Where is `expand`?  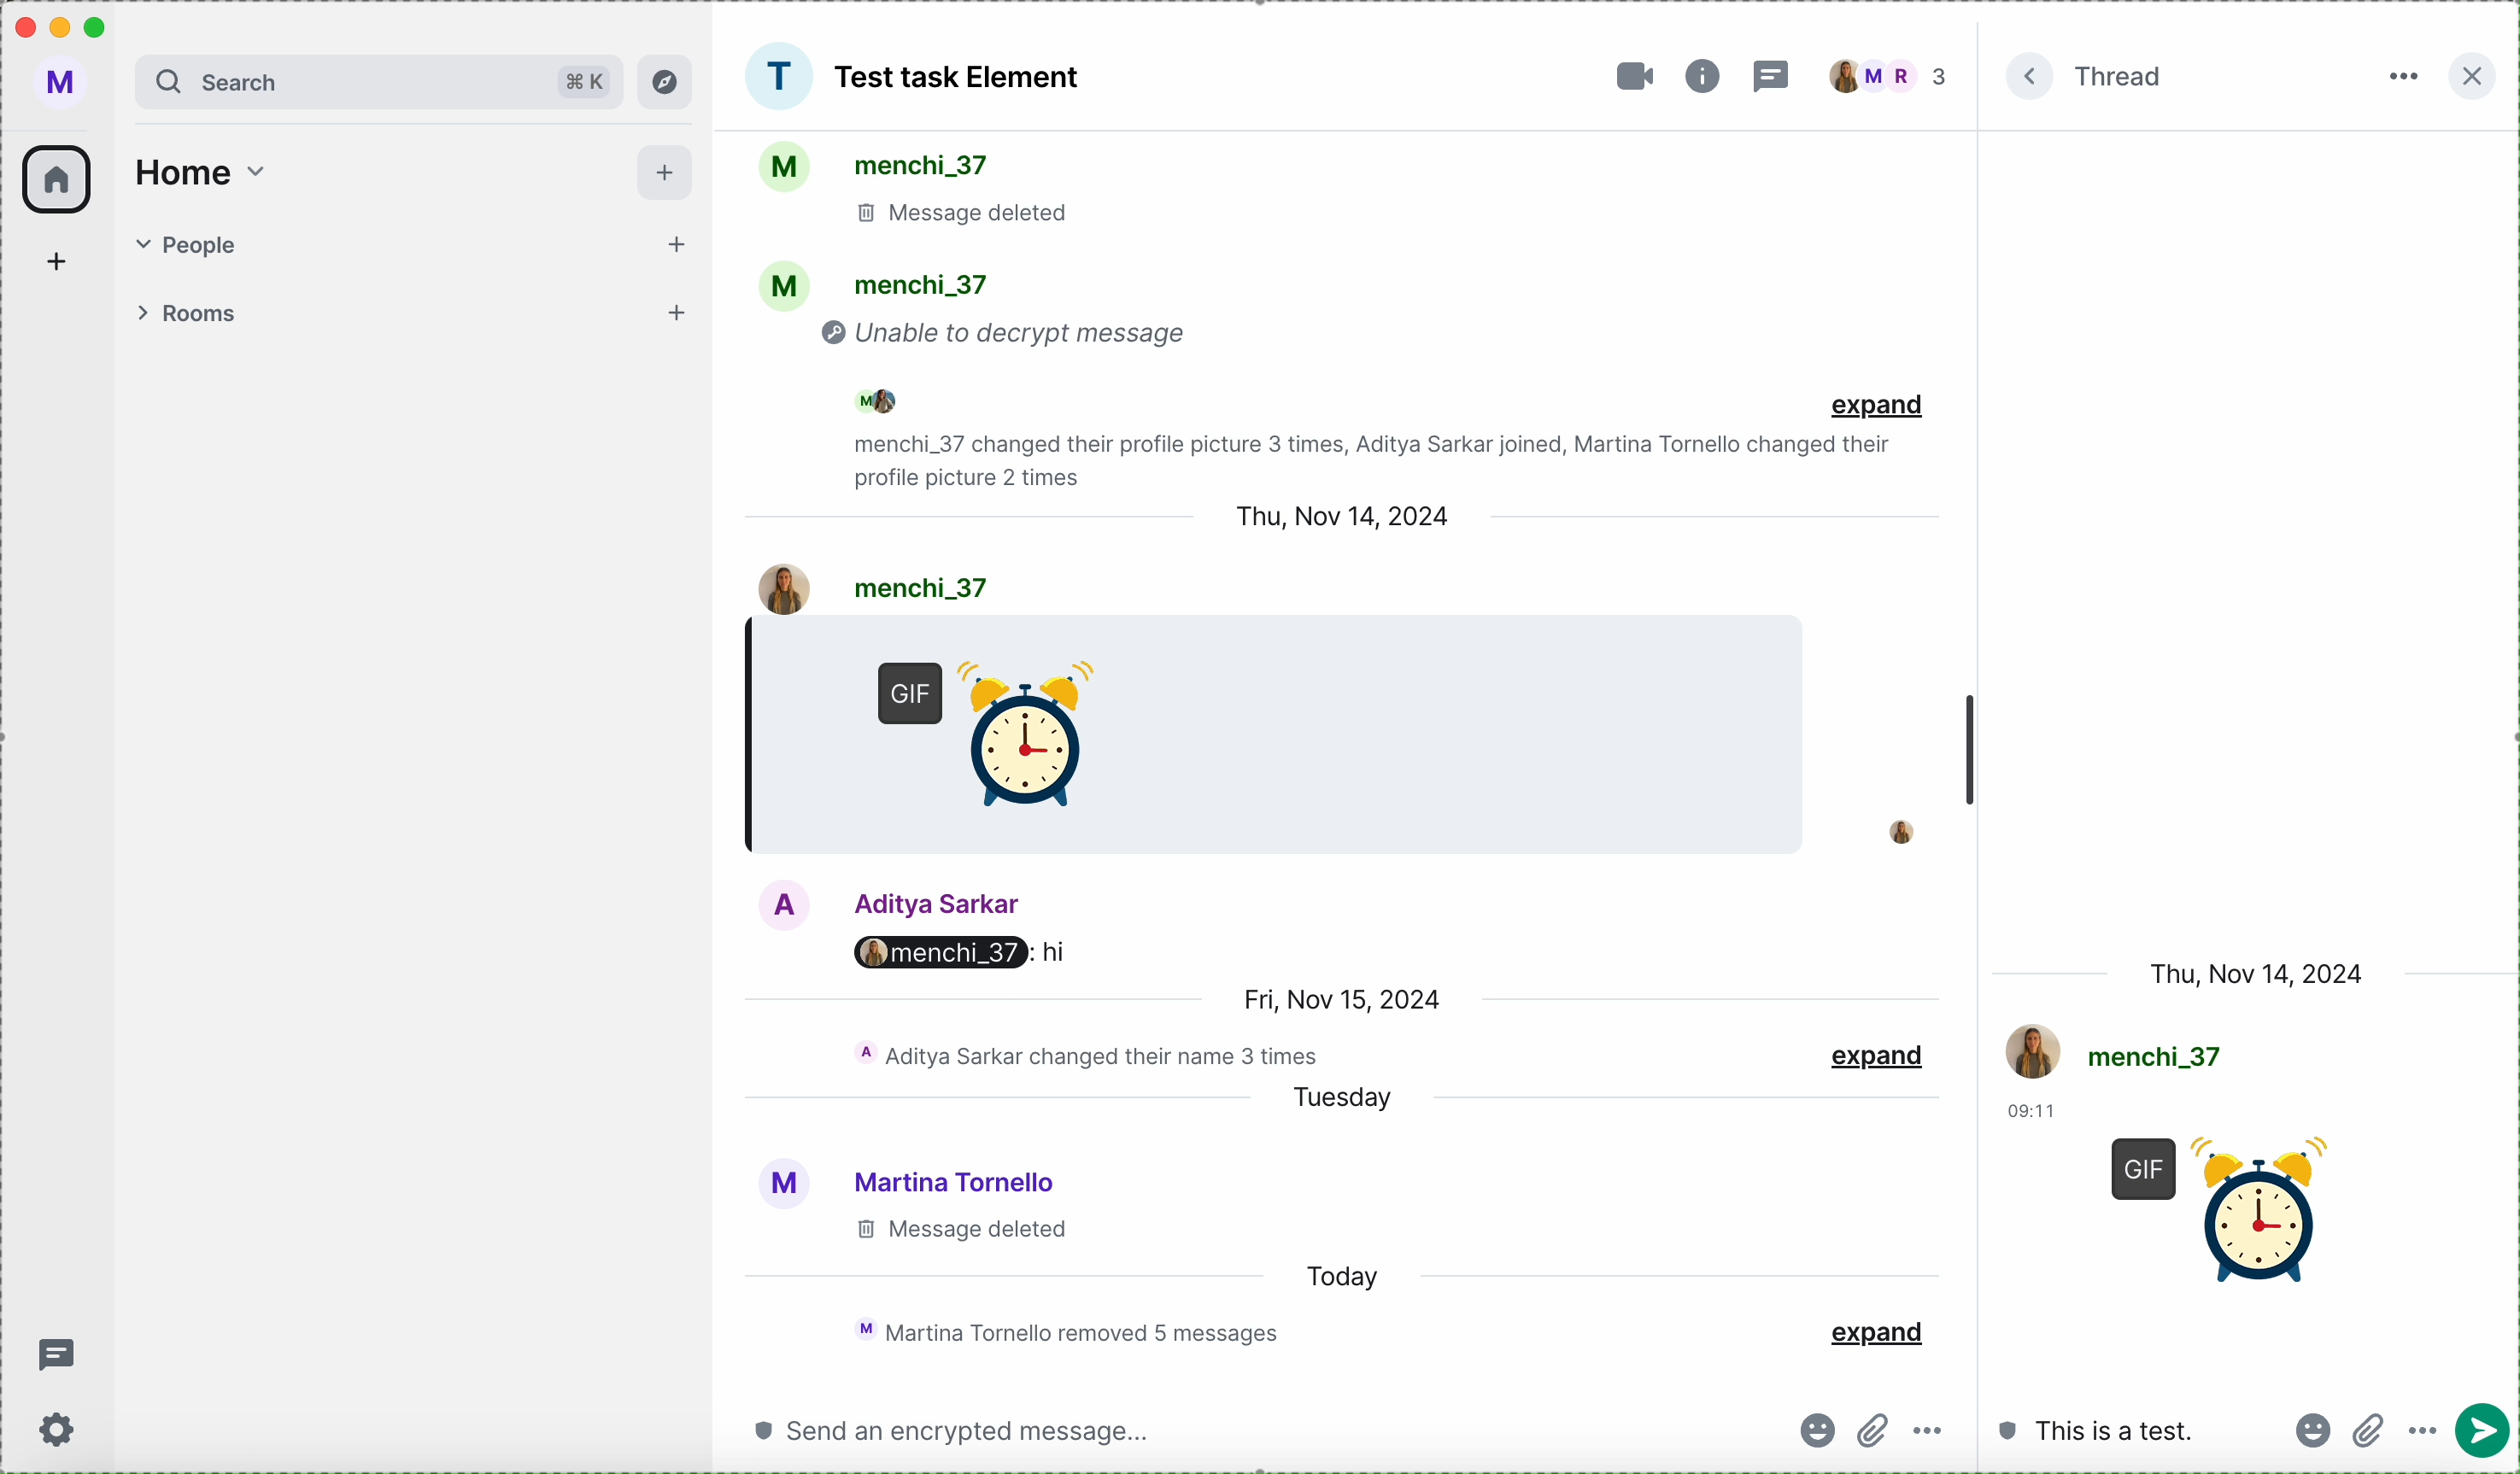
expand is located at coordinates (1879, 407).